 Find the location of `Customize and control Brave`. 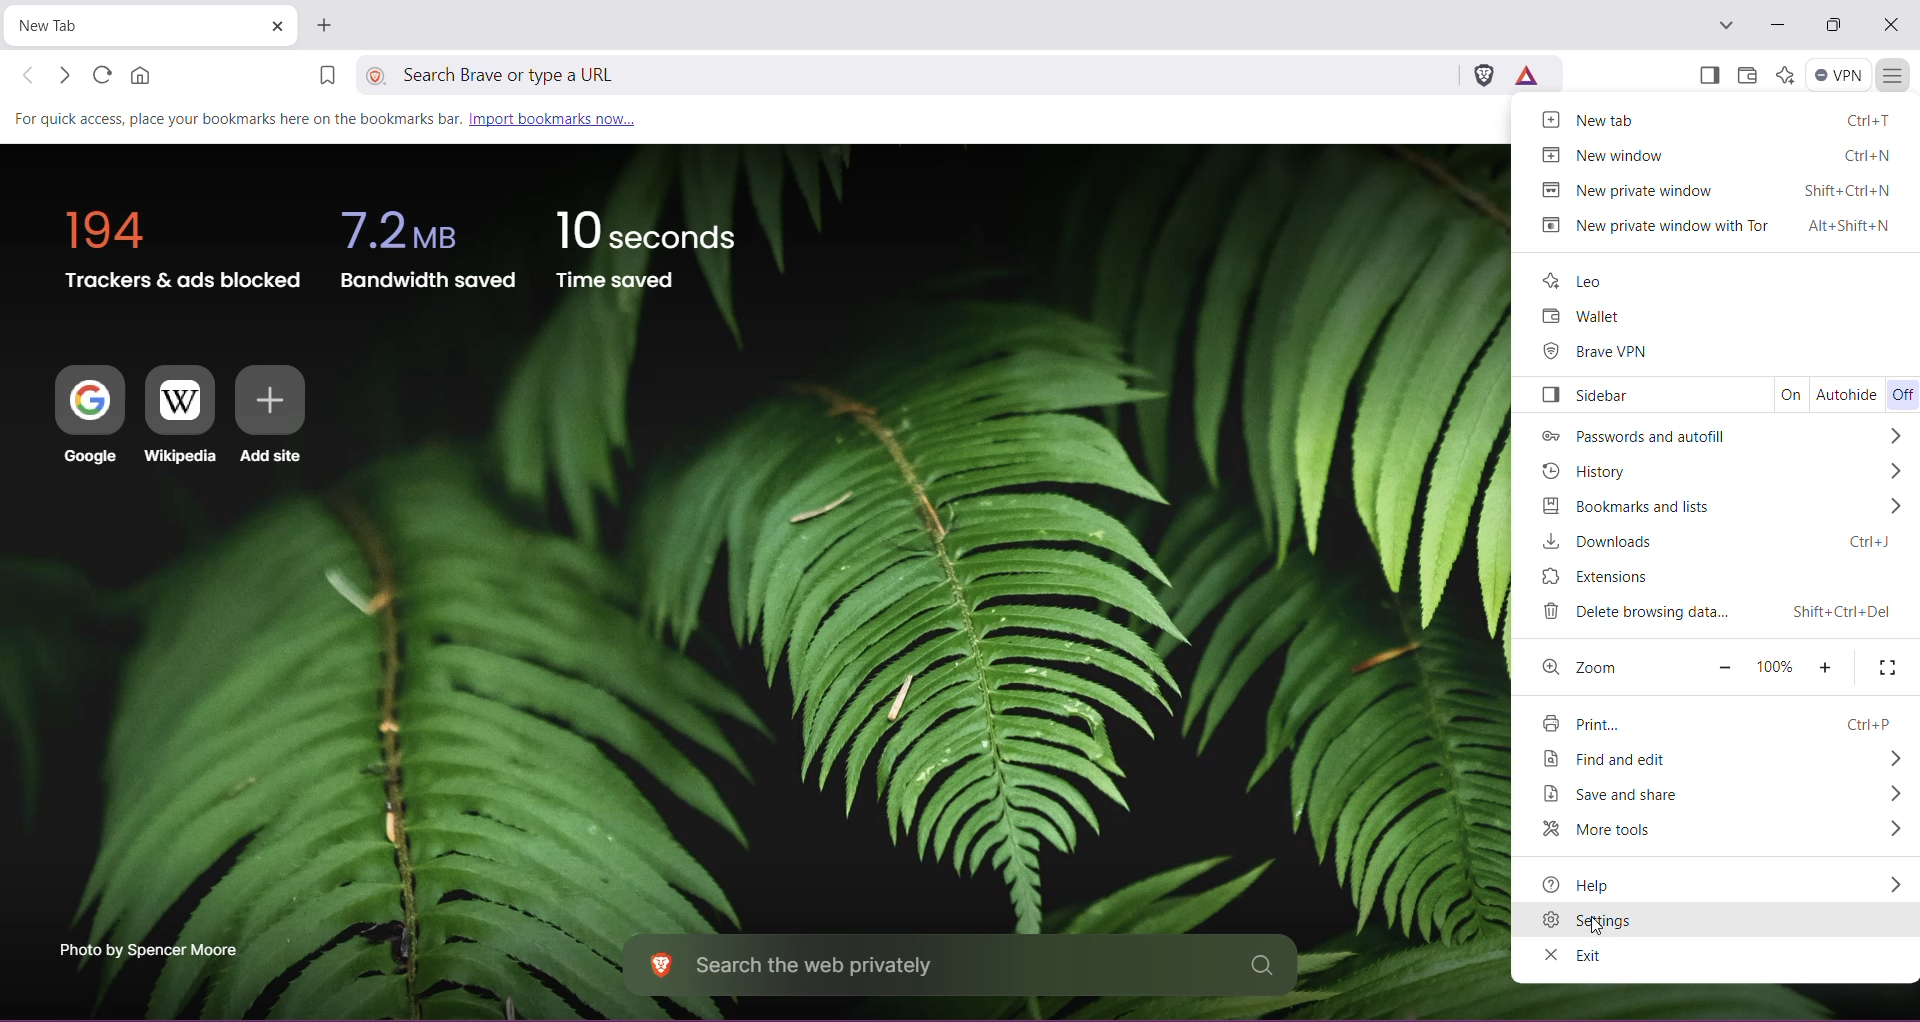

Customize and control Brave is located at coordinates (1892, 77).